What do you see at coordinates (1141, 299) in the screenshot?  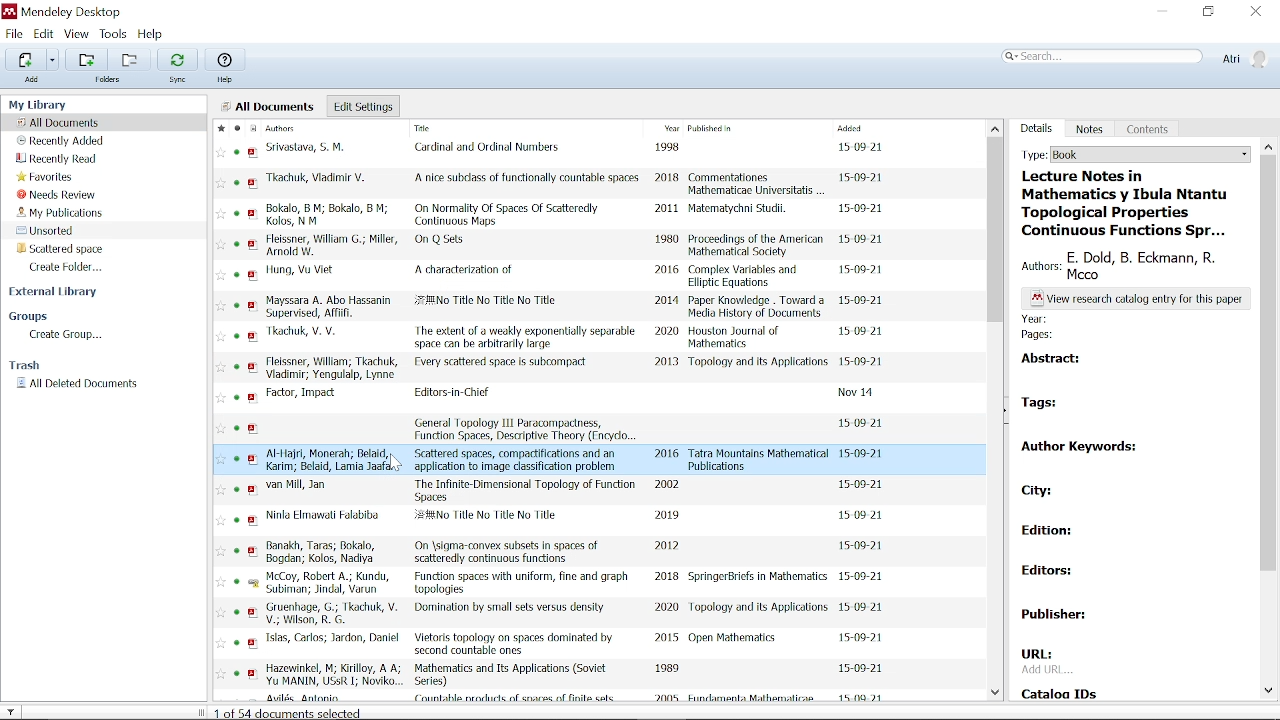 I see `text` at bounding box center [1141, 299].